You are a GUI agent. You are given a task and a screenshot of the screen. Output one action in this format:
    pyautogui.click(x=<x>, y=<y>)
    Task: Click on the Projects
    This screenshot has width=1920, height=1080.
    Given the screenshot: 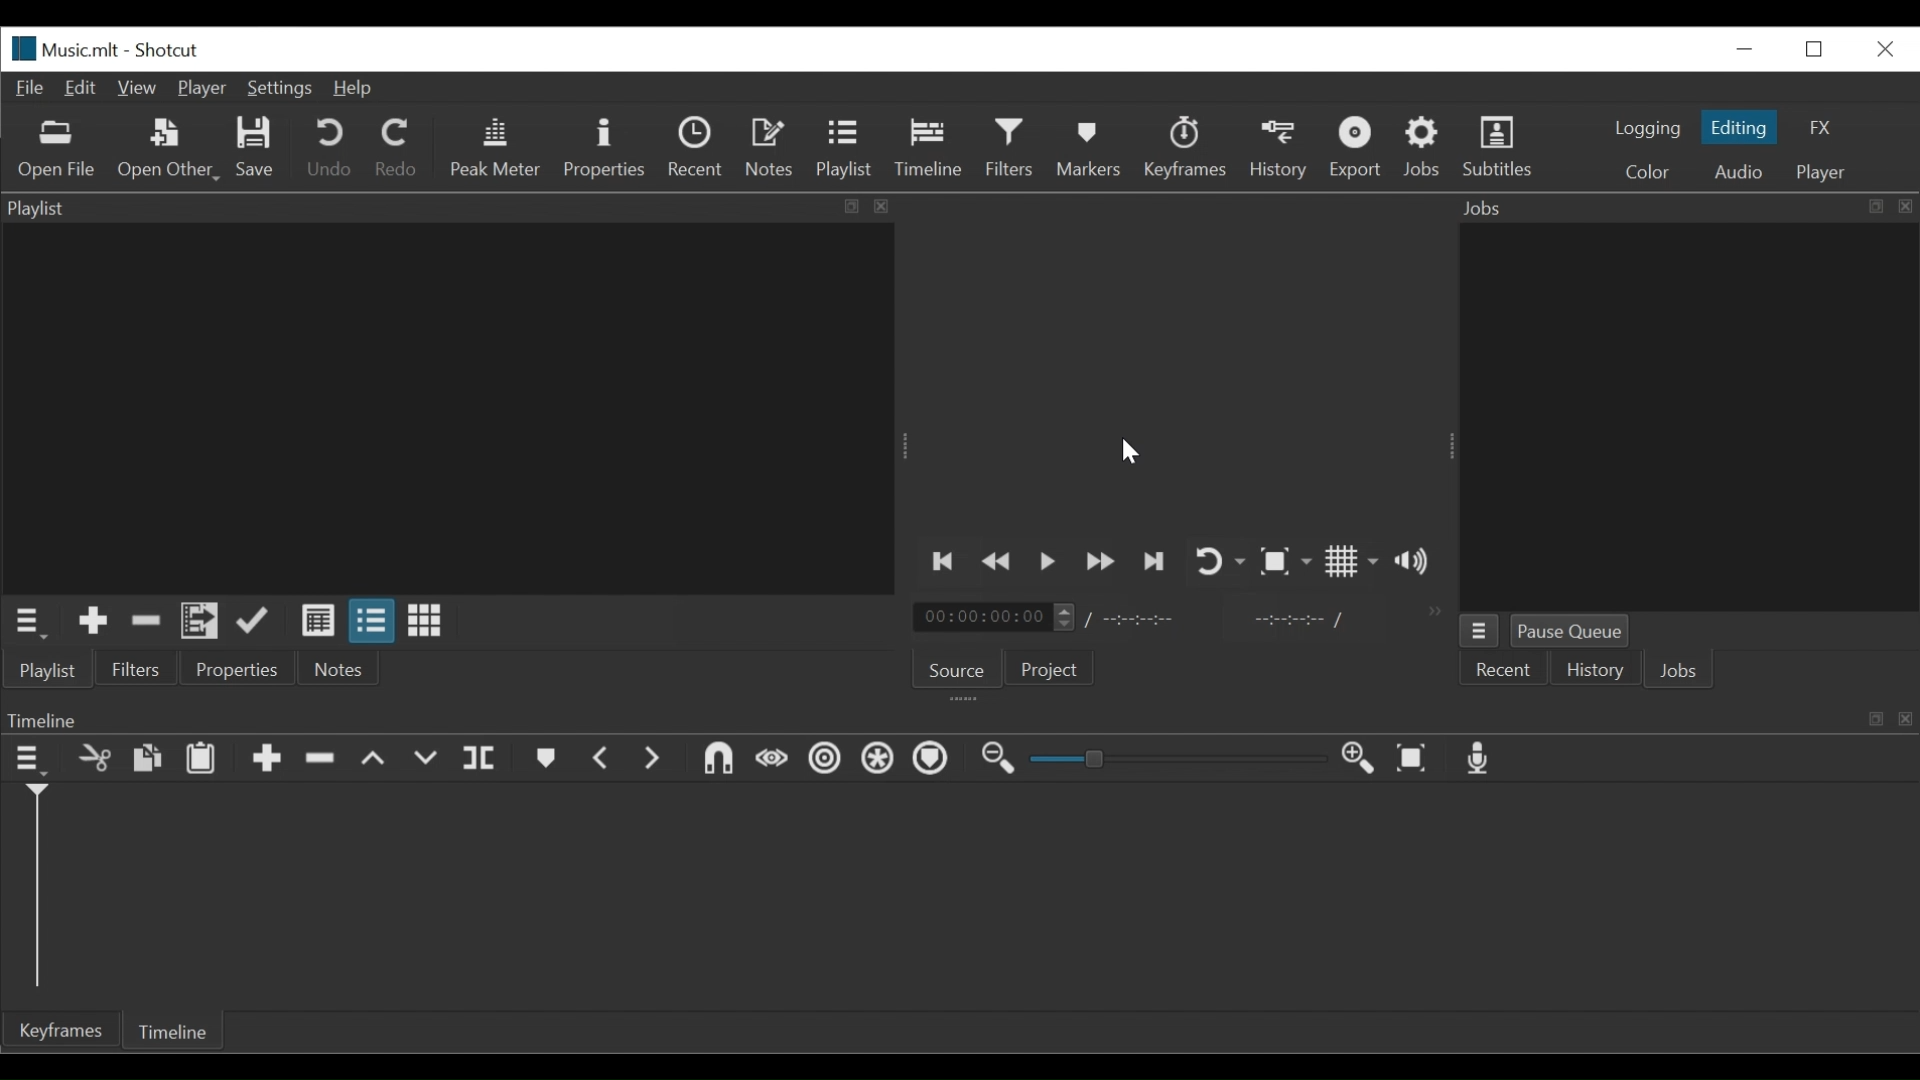 What is the action you would take?
    pyautogui.click(x=1052, y=666)
    